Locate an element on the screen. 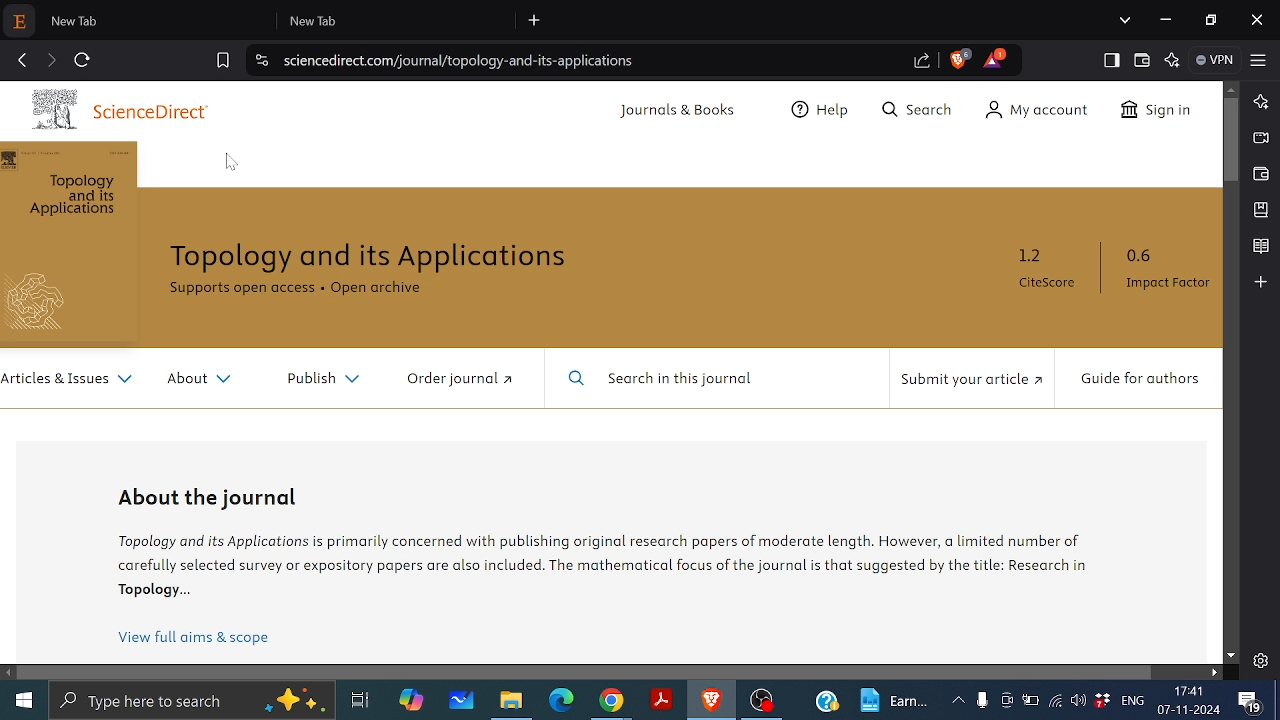  Topology and its Applications
Supports open access - Open archive is located at coordinates (388, 274).